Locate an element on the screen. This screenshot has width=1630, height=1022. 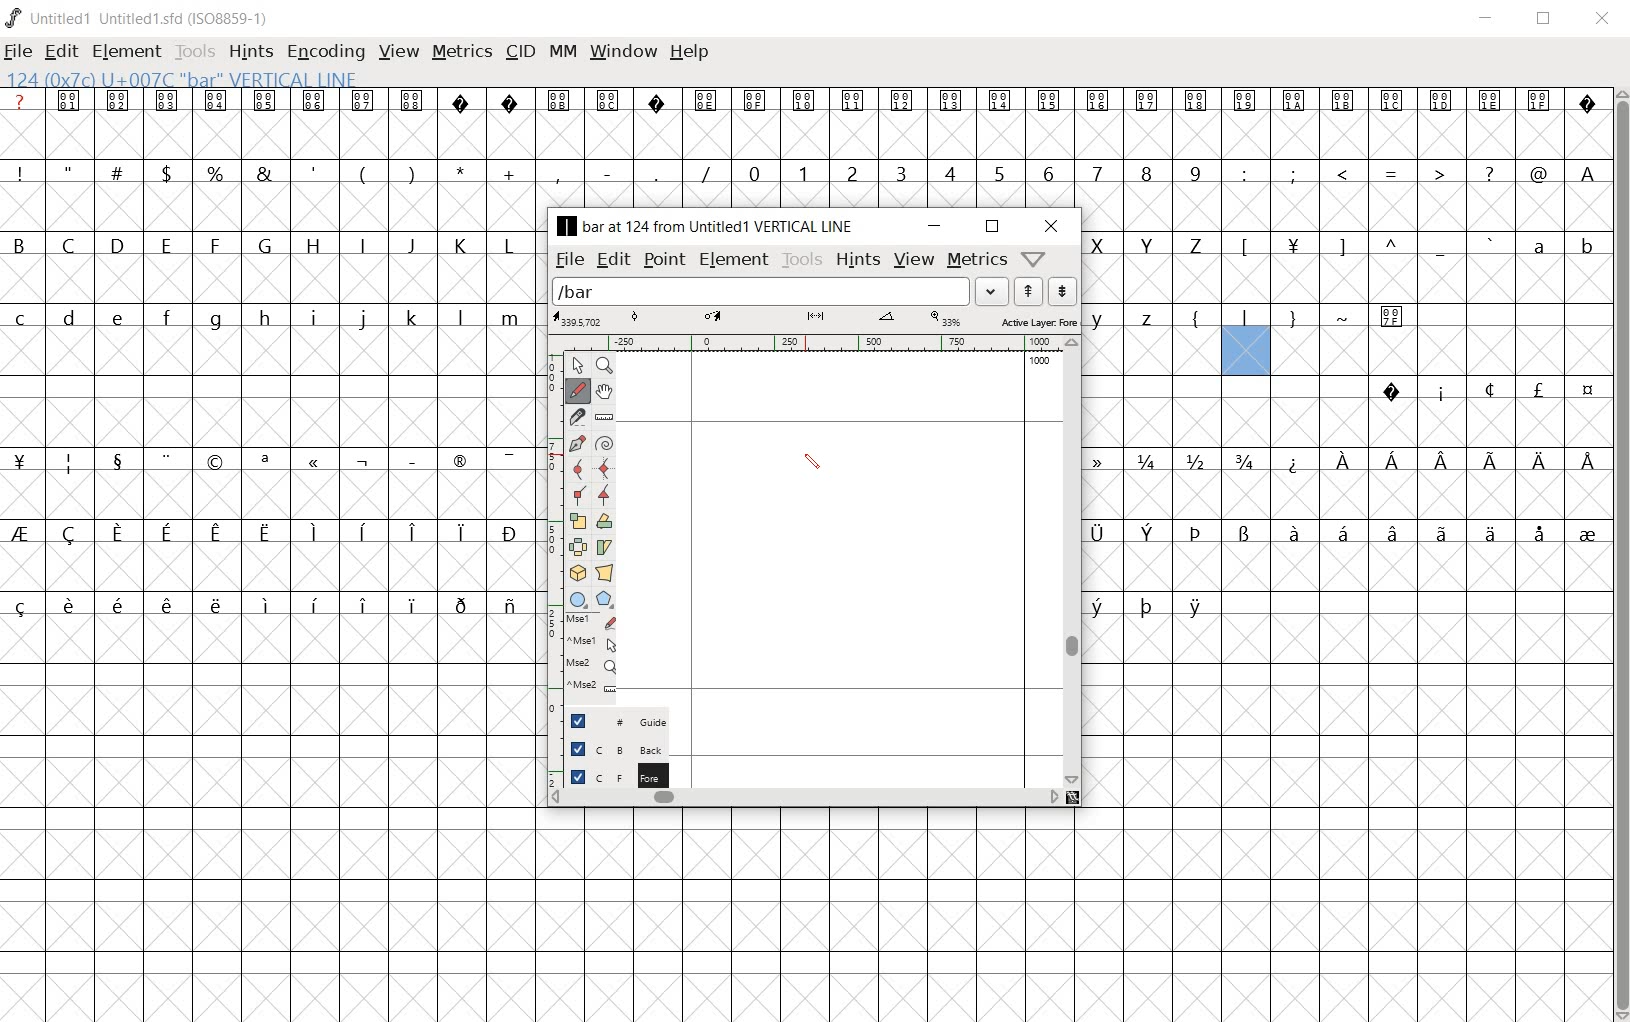
mm is located at coordinates (563, 50).